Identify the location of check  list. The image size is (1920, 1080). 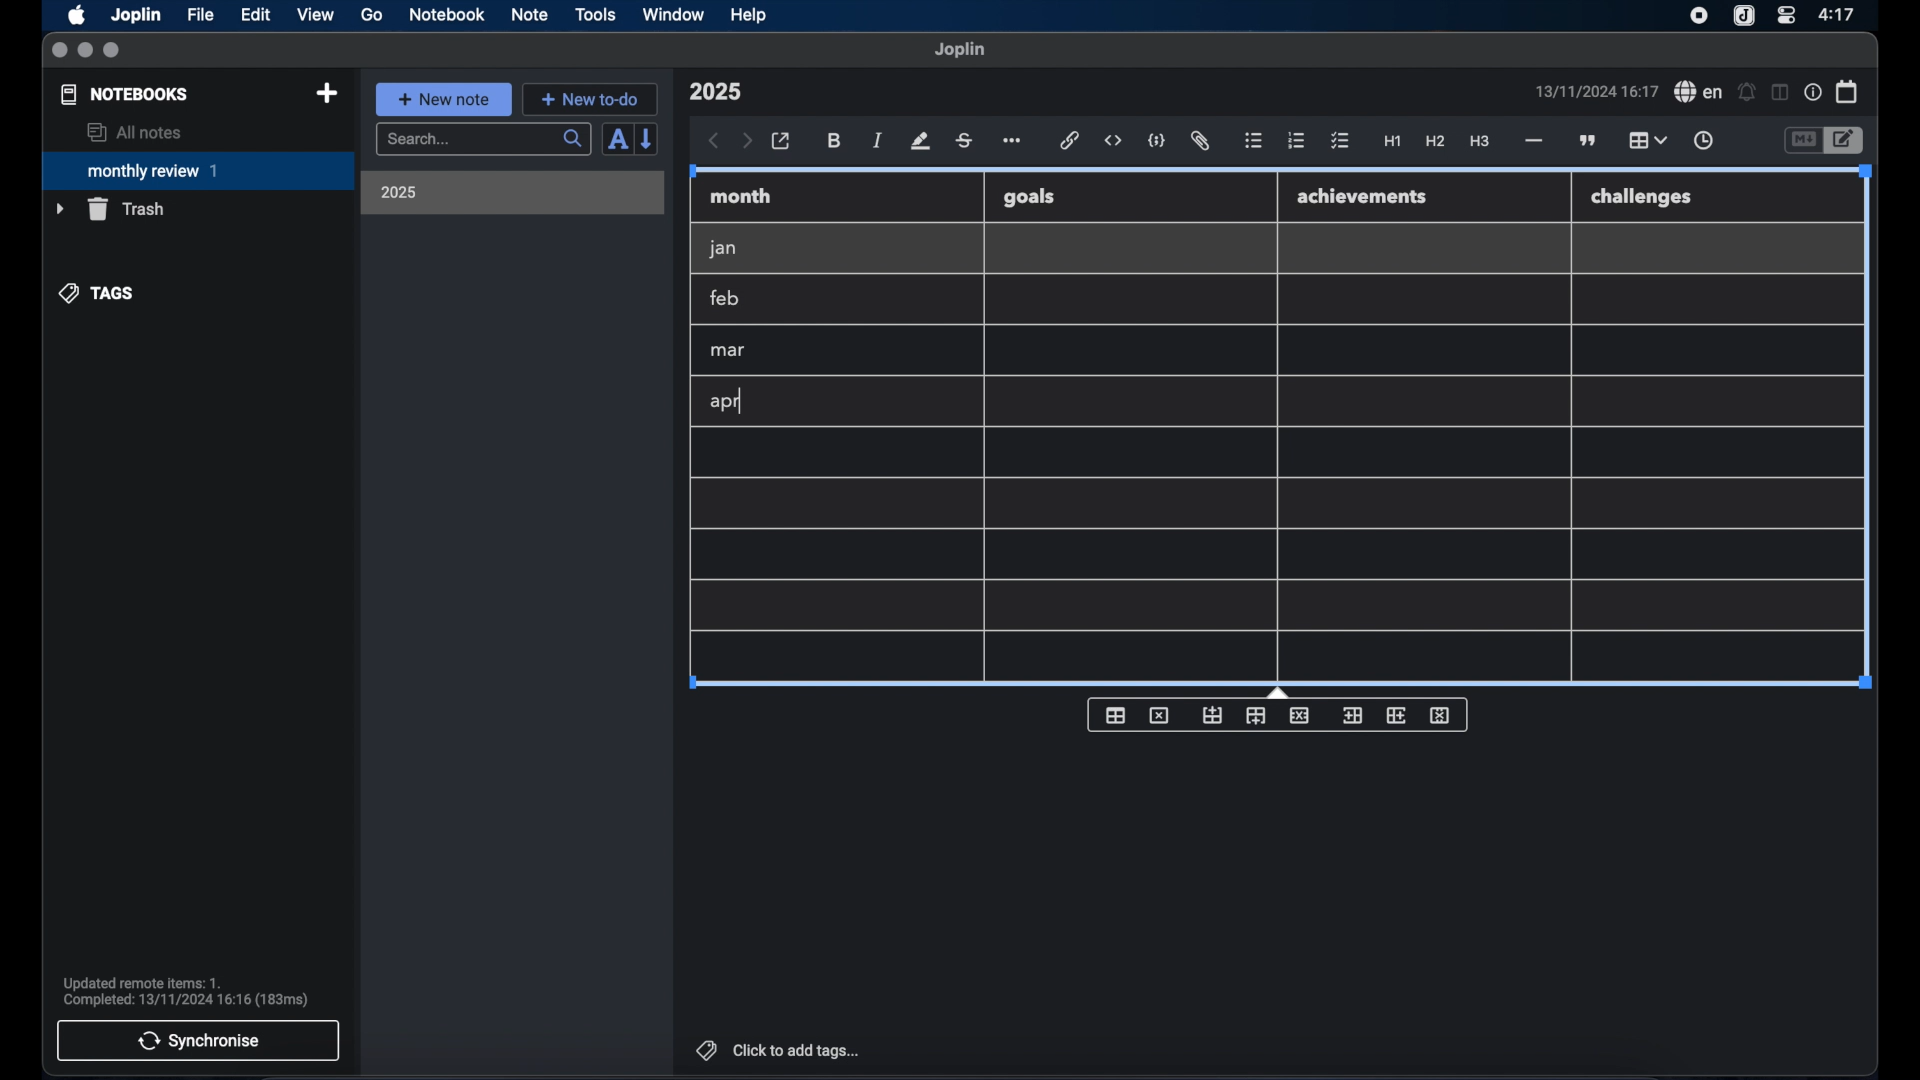
(1340, 142).